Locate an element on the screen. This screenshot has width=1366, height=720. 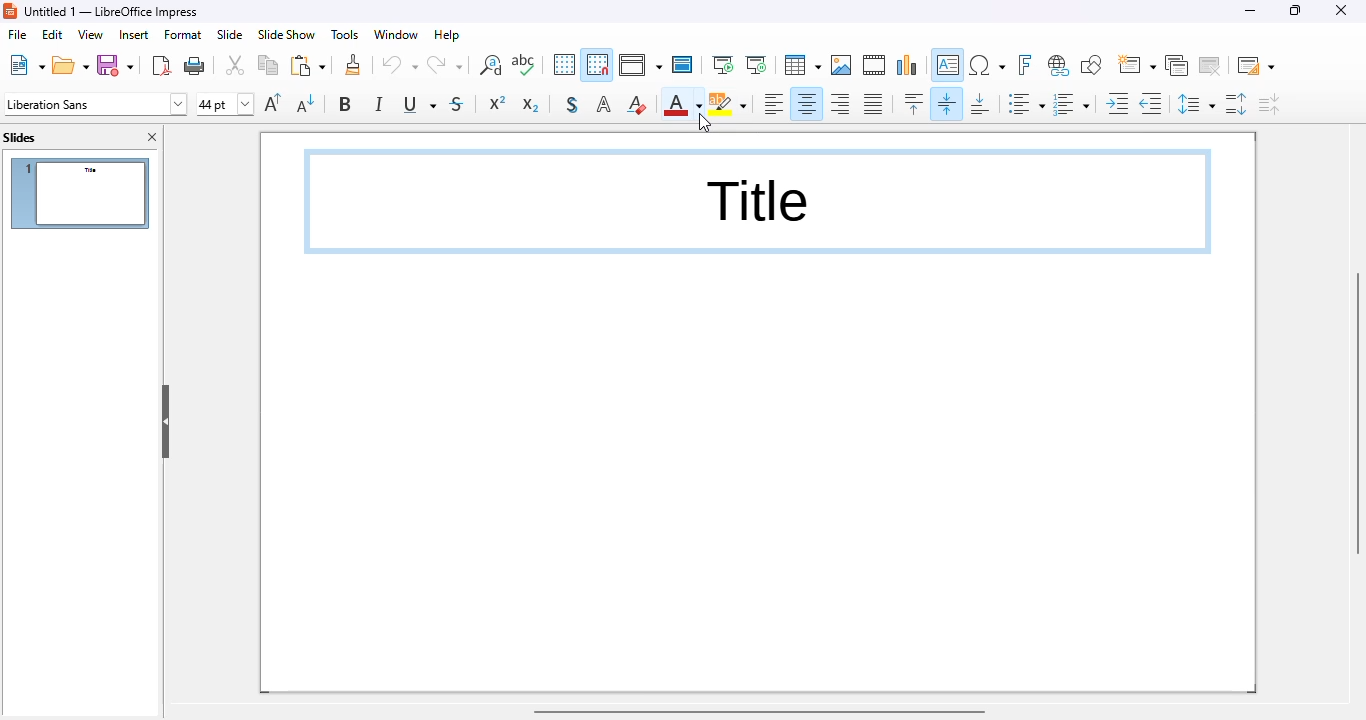
table is located at coordinates (802, 65).